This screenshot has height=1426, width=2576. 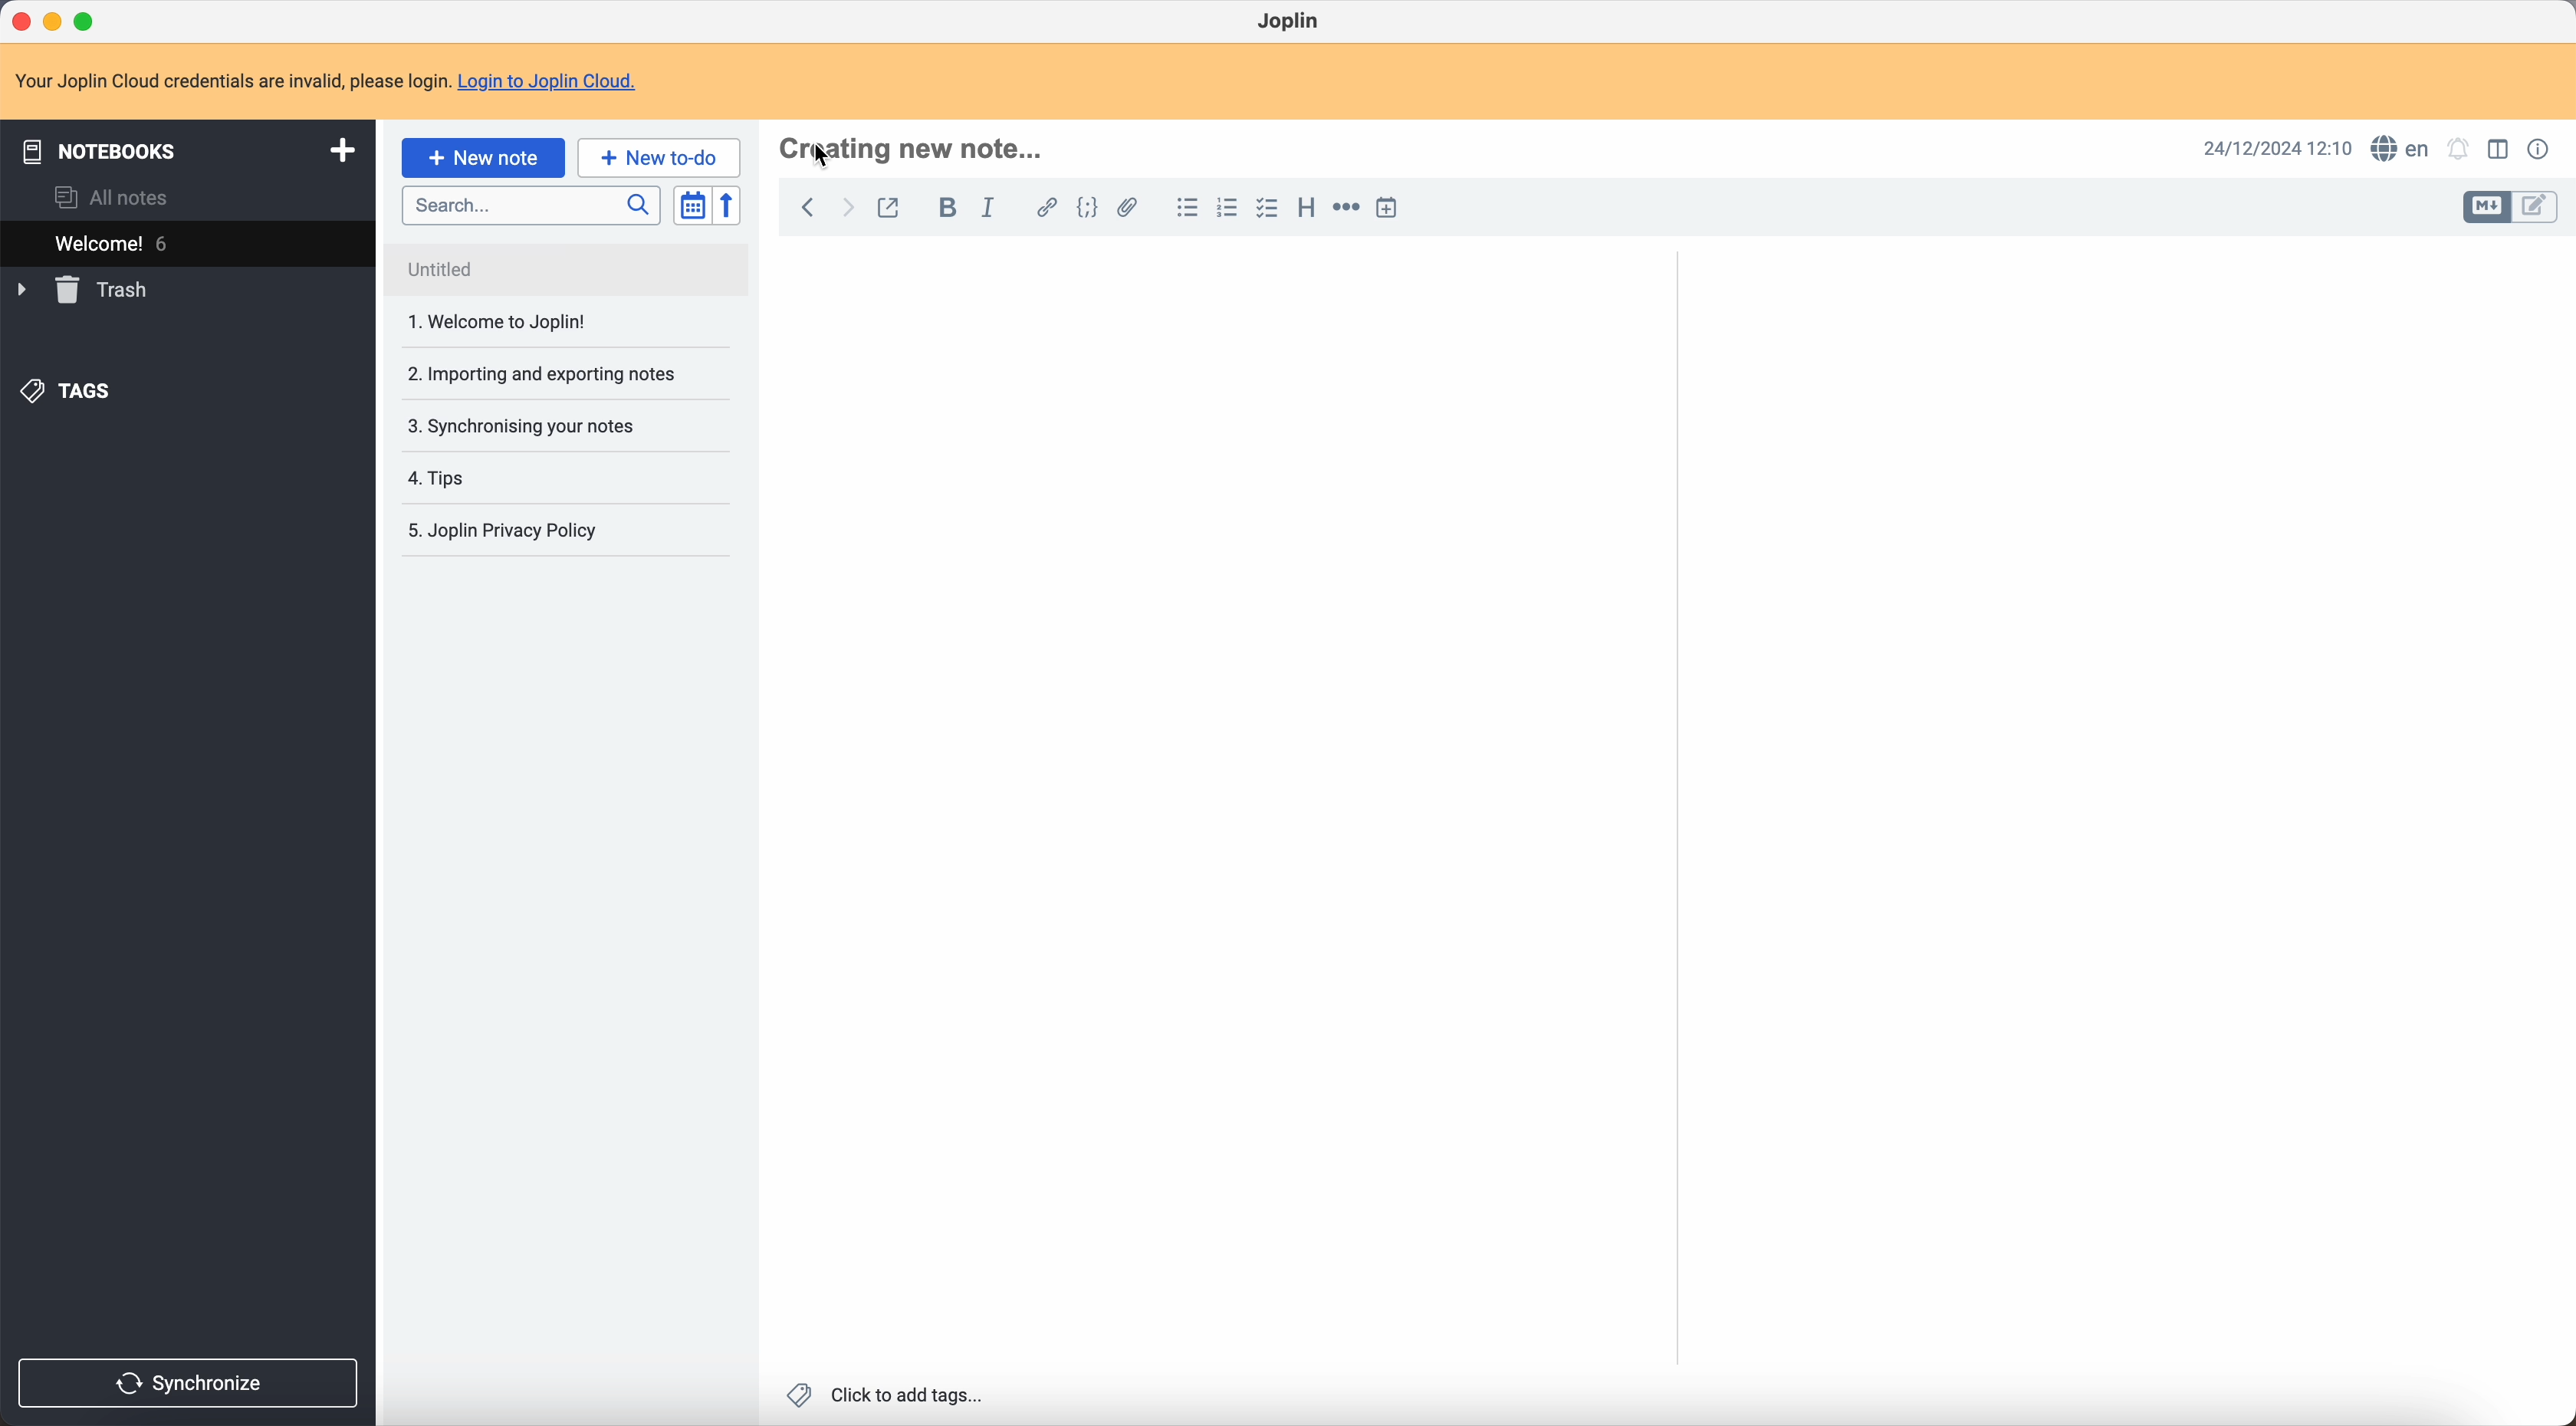 I want to click on toggle sort order field, so click(x=694, y=205).